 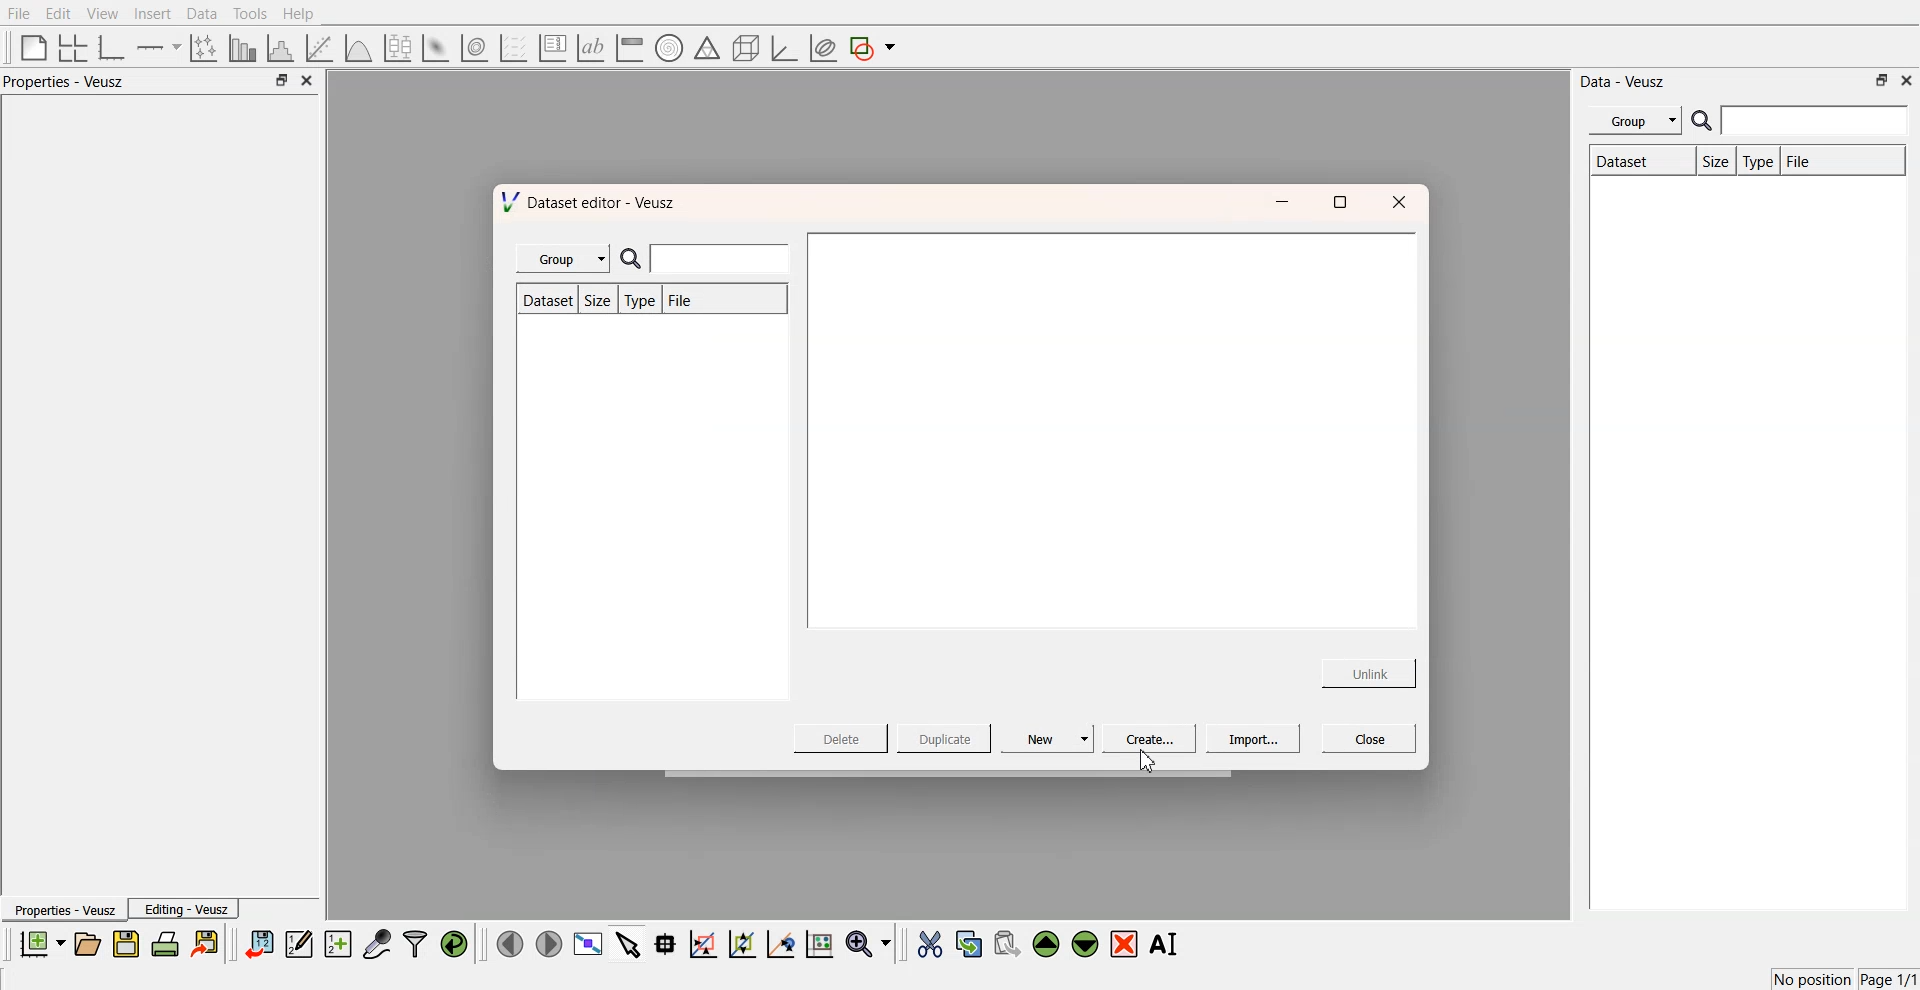 What do you see at coordinates (548, 942) in the screenshot?
I see `move right` at bounding box center [548, 942].